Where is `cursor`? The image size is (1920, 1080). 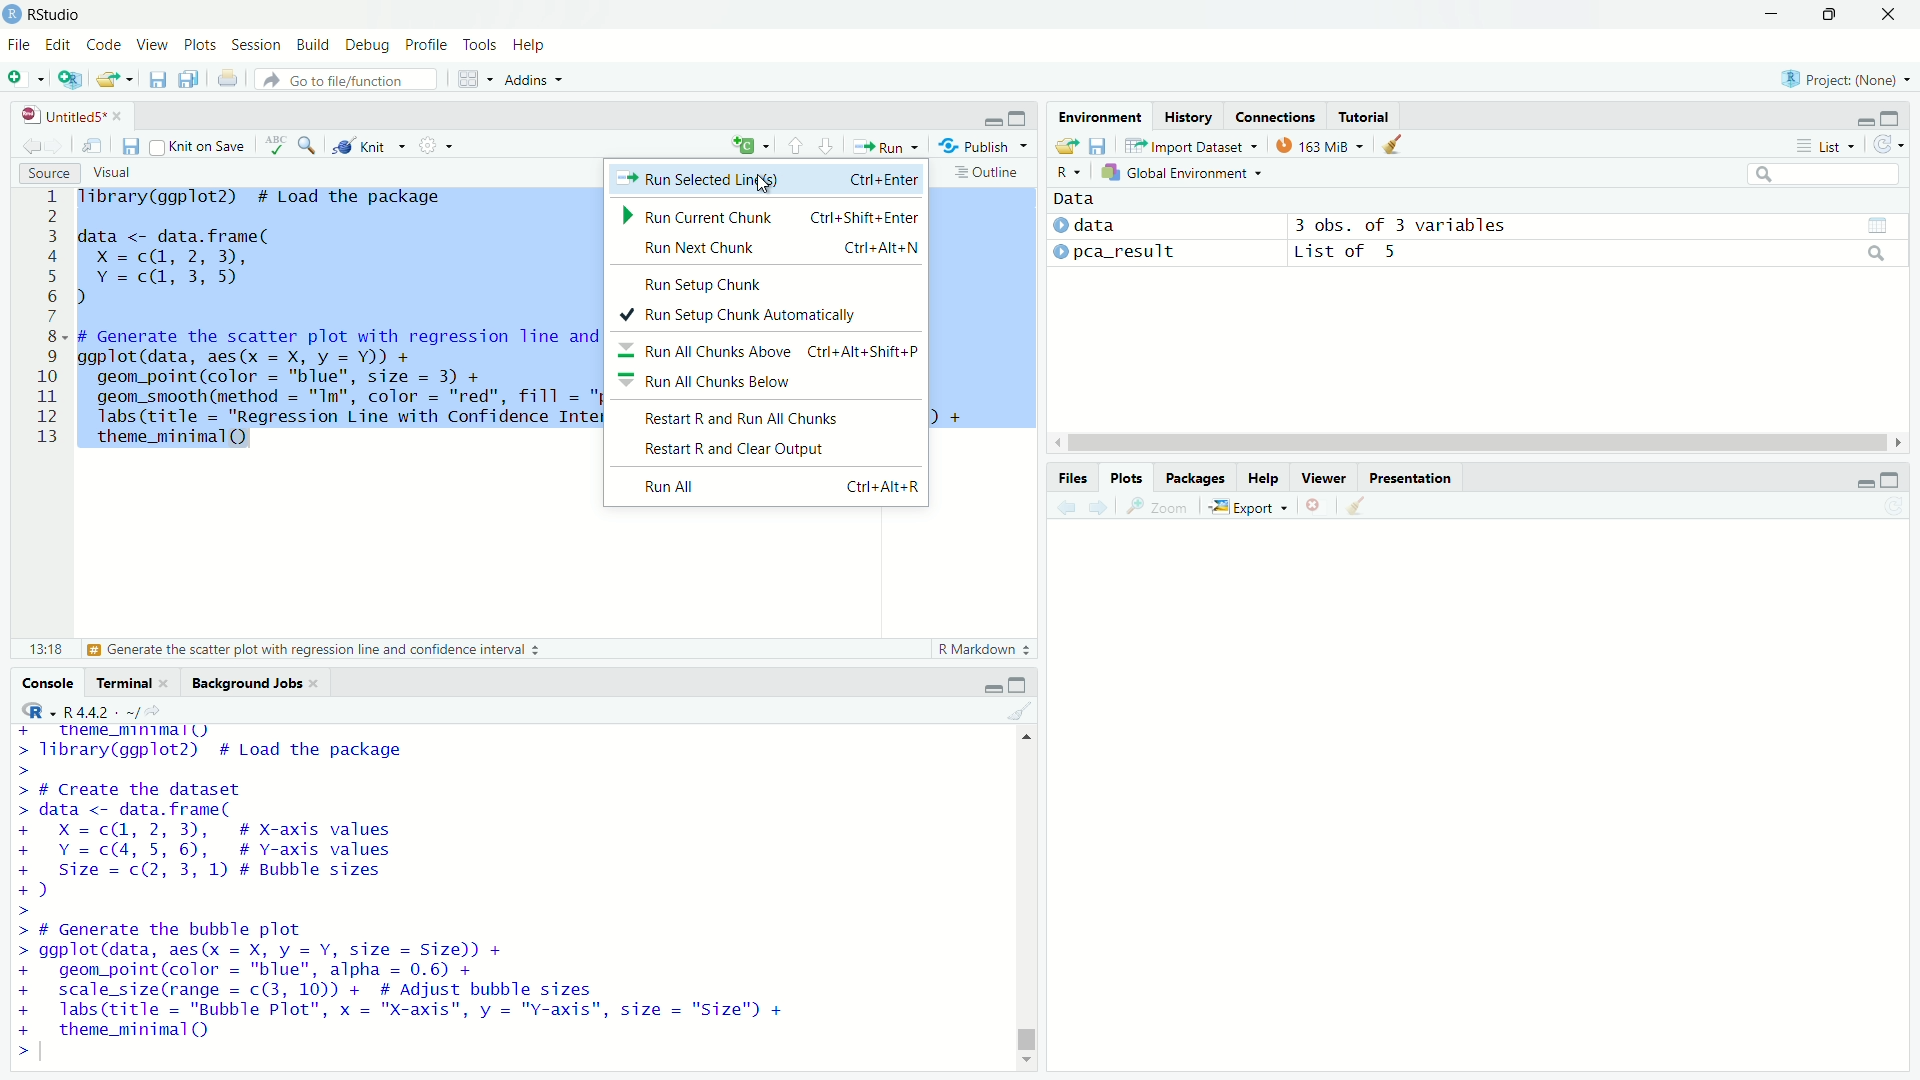 cursor is located at coordinates (763, 185).